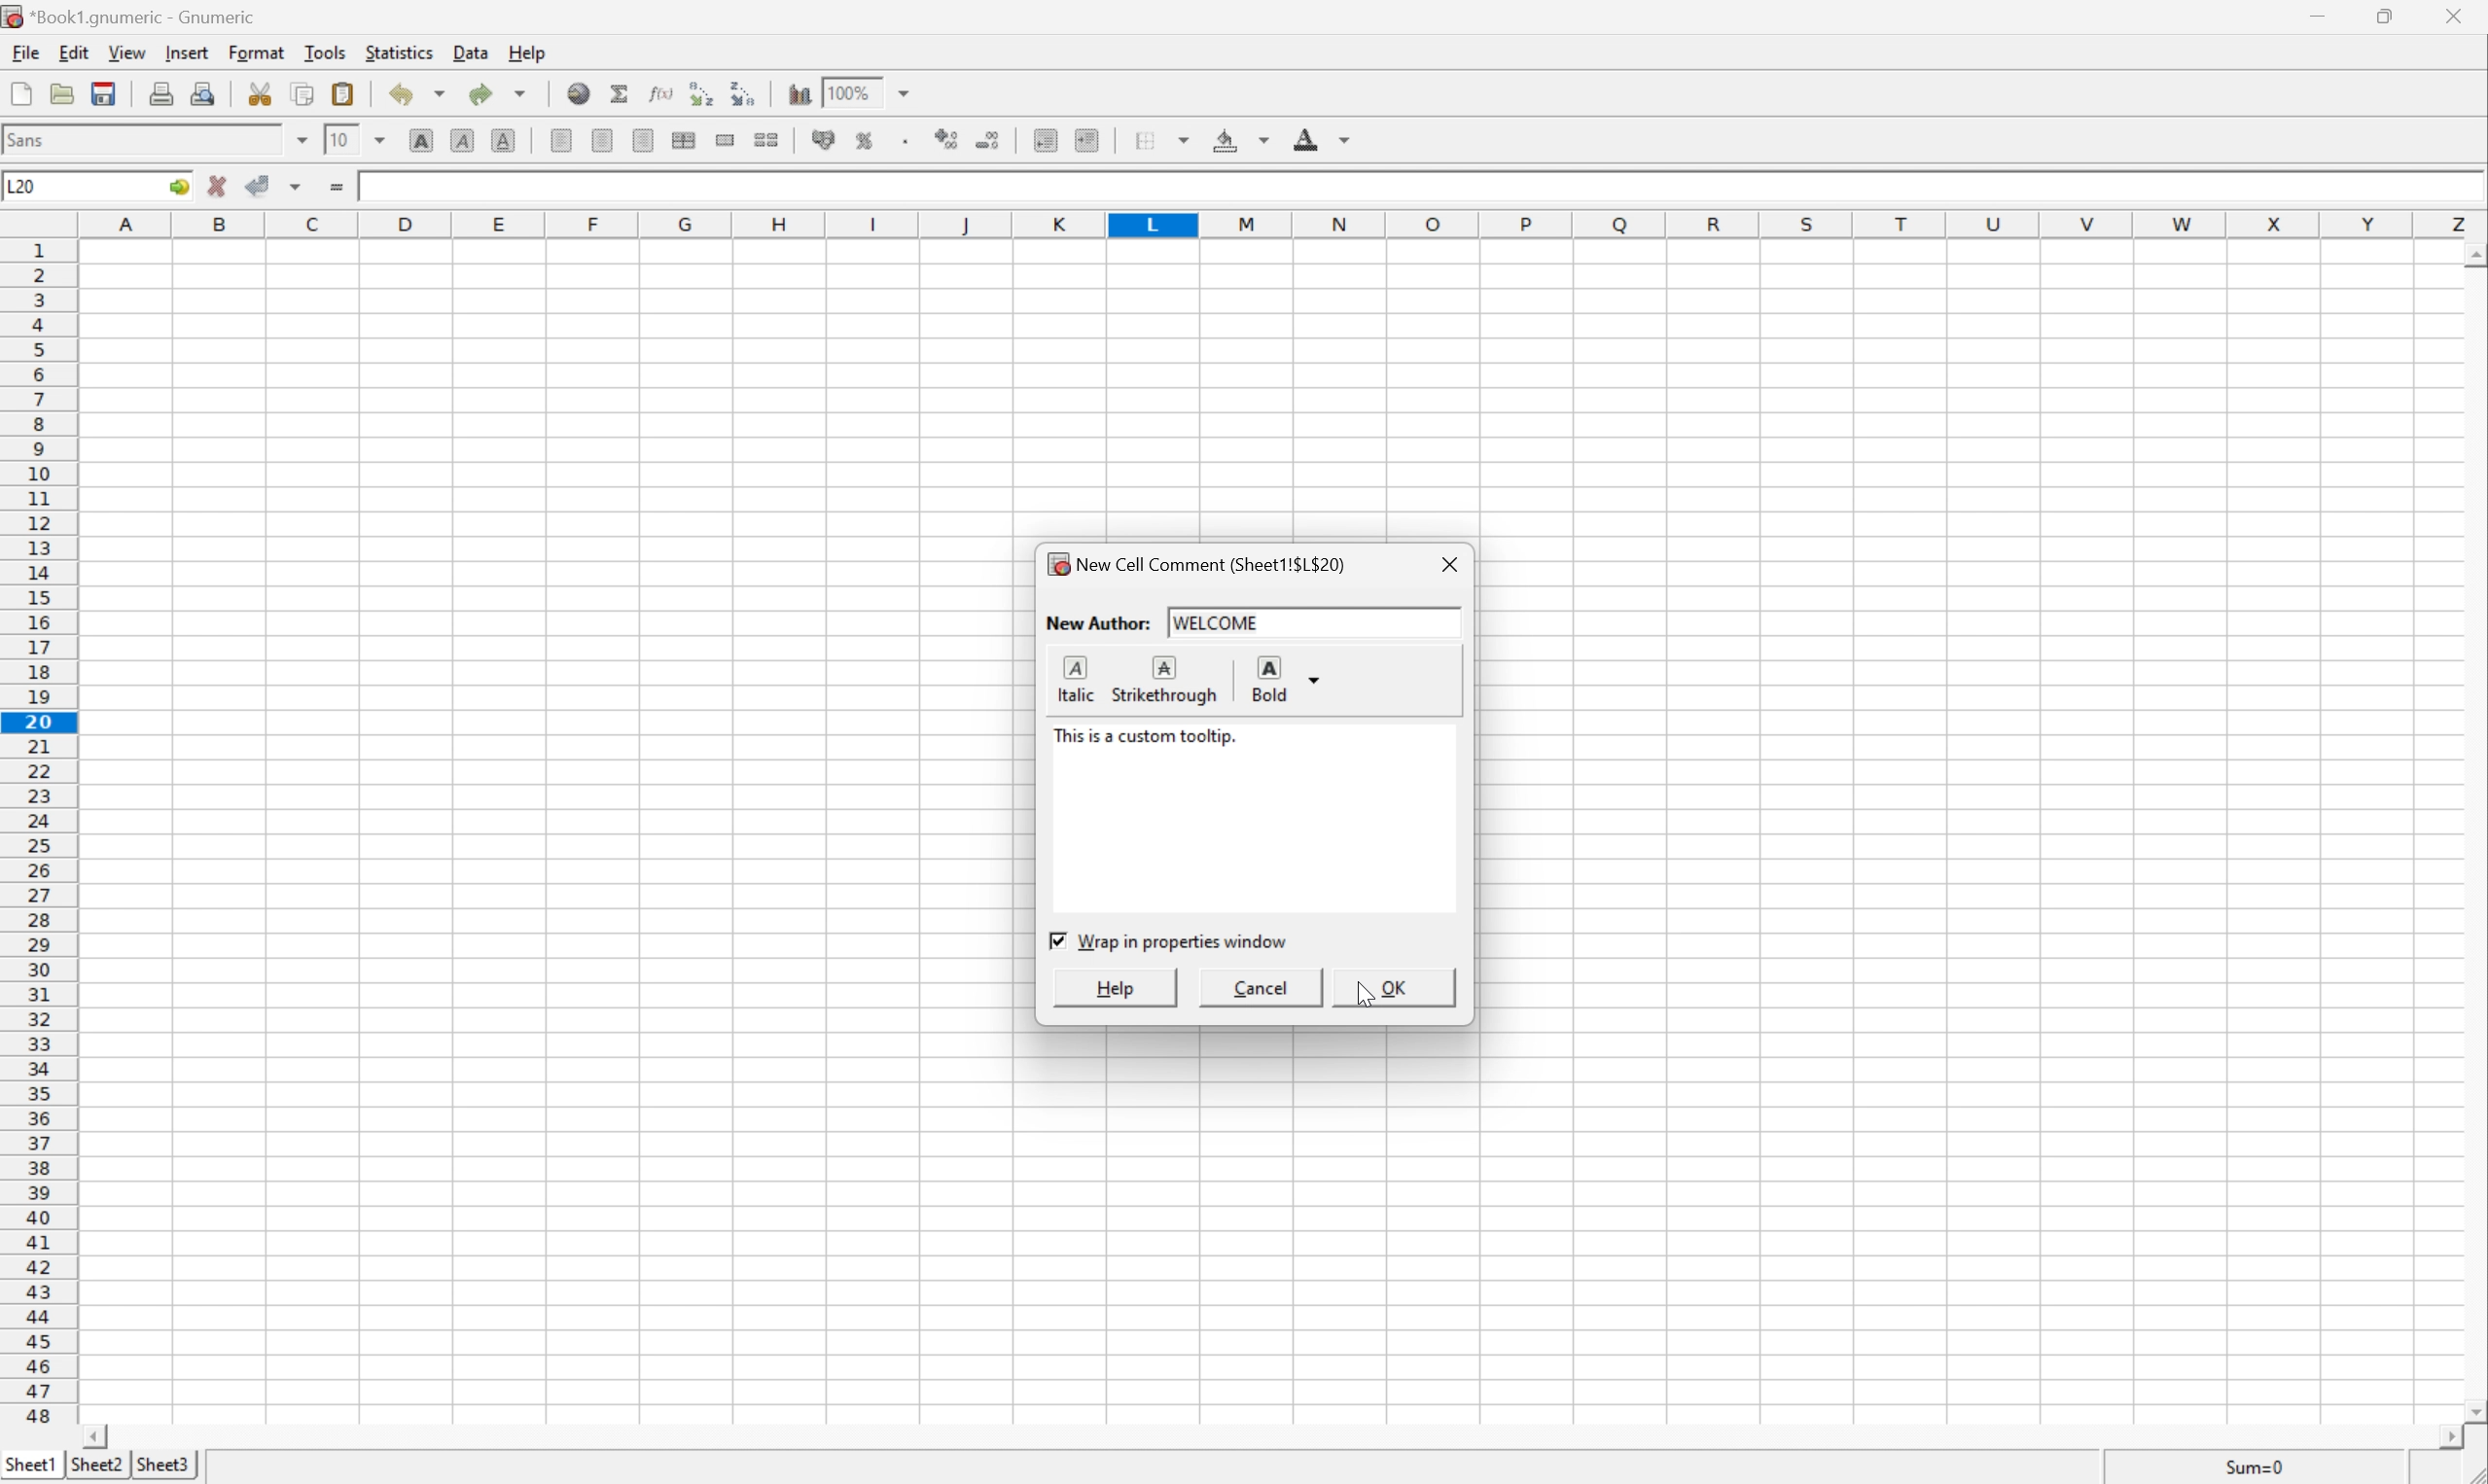 This screenshot has height=1484, width=2488. I want to click on Sort the selected region in ascending order based on the first column selected, so click(697, 90).